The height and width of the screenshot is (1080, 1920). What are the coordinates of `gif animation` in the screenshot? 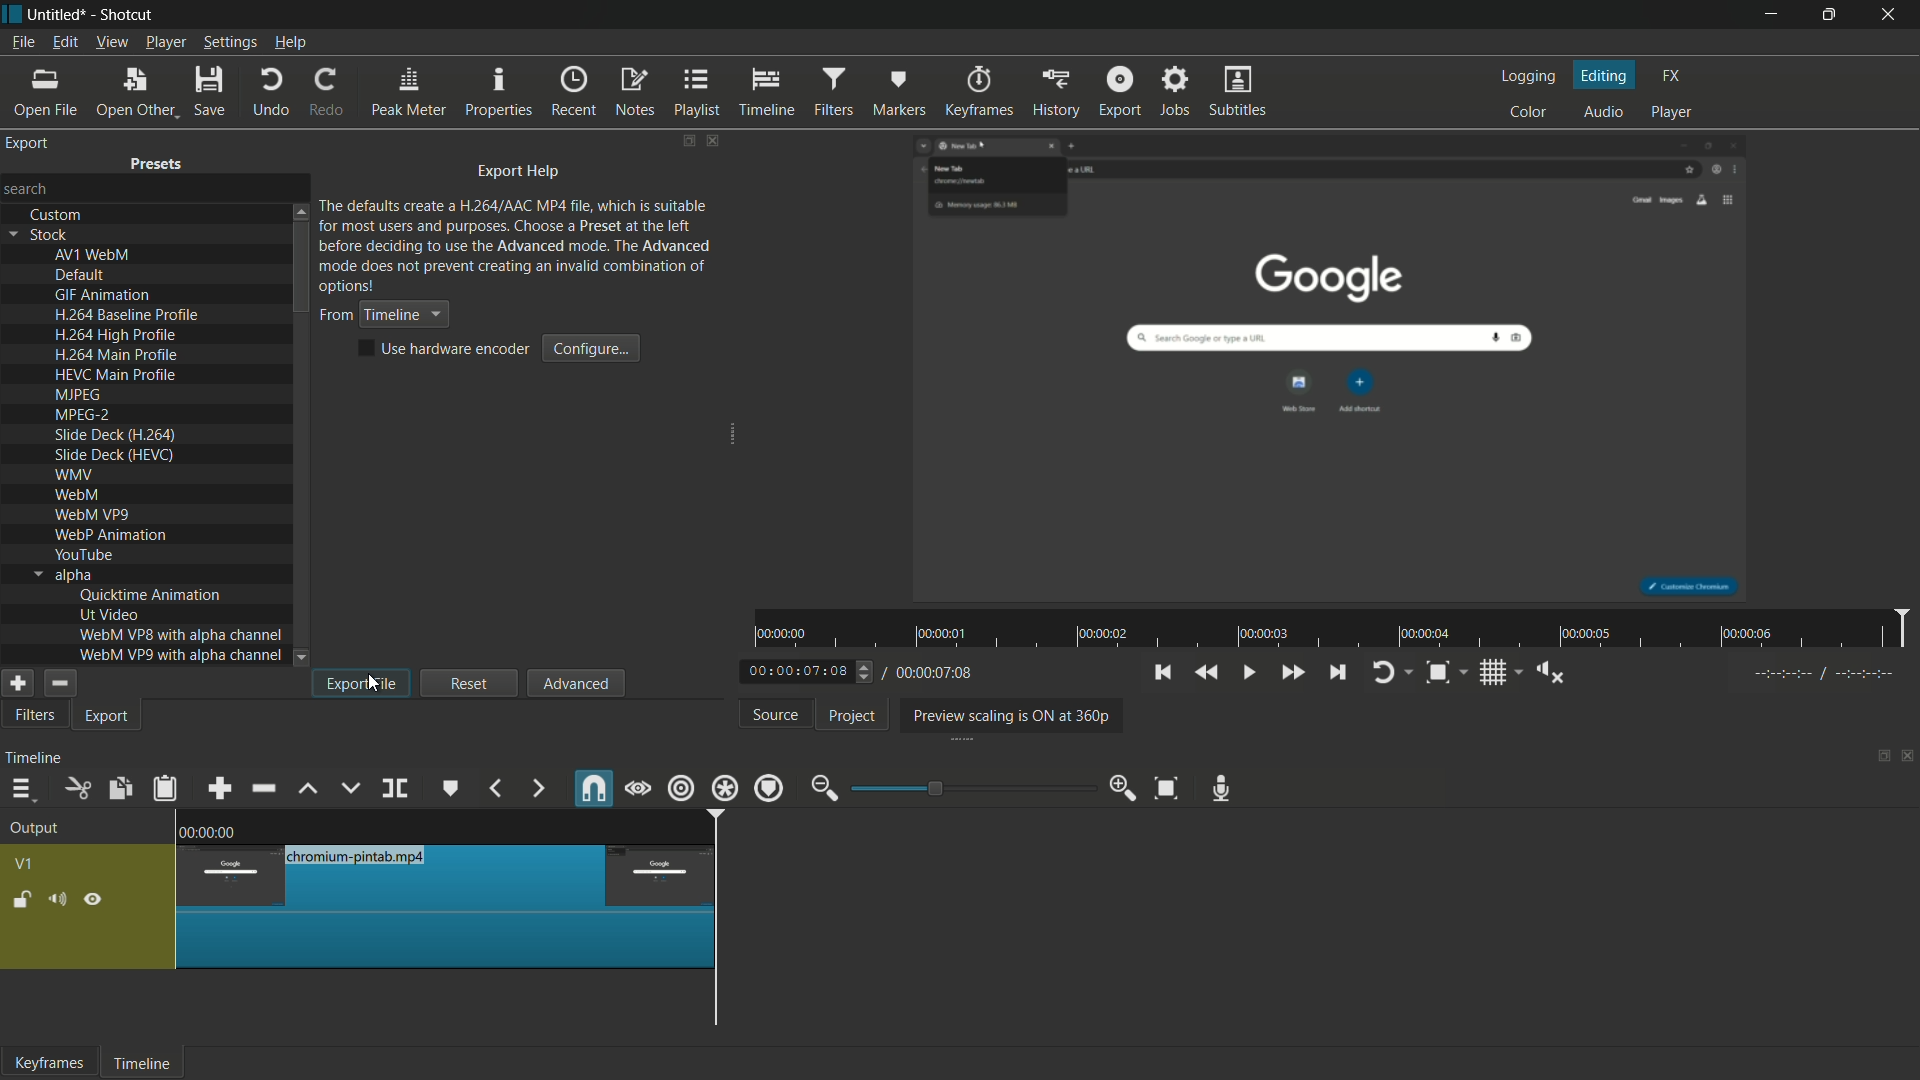 It's located at (104, 295).